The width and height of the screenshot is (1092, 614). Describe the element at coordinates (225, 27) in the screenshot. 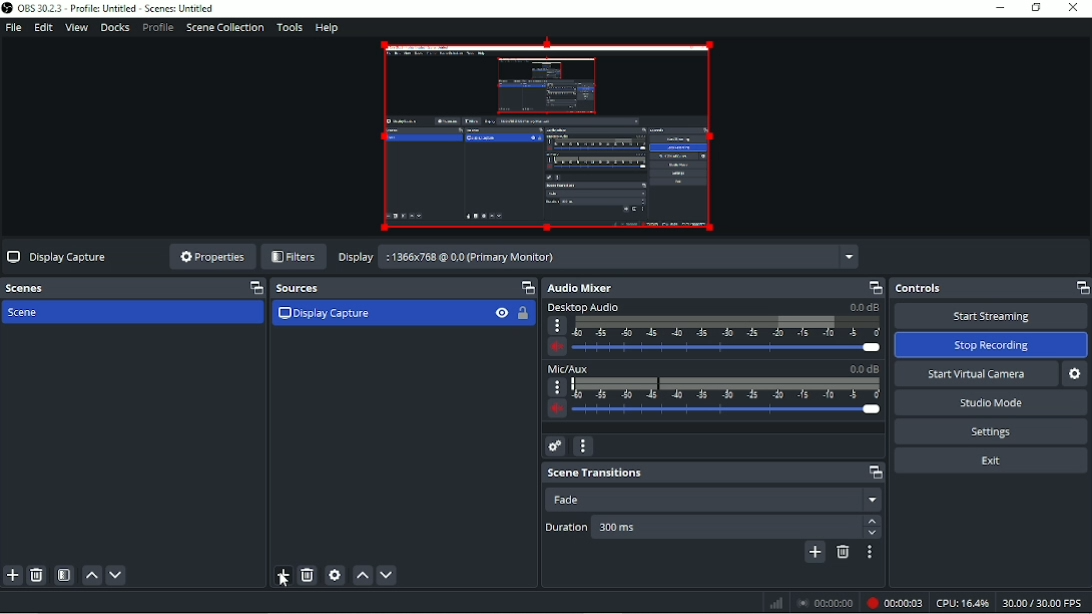

I see `Scene collection` at that location.